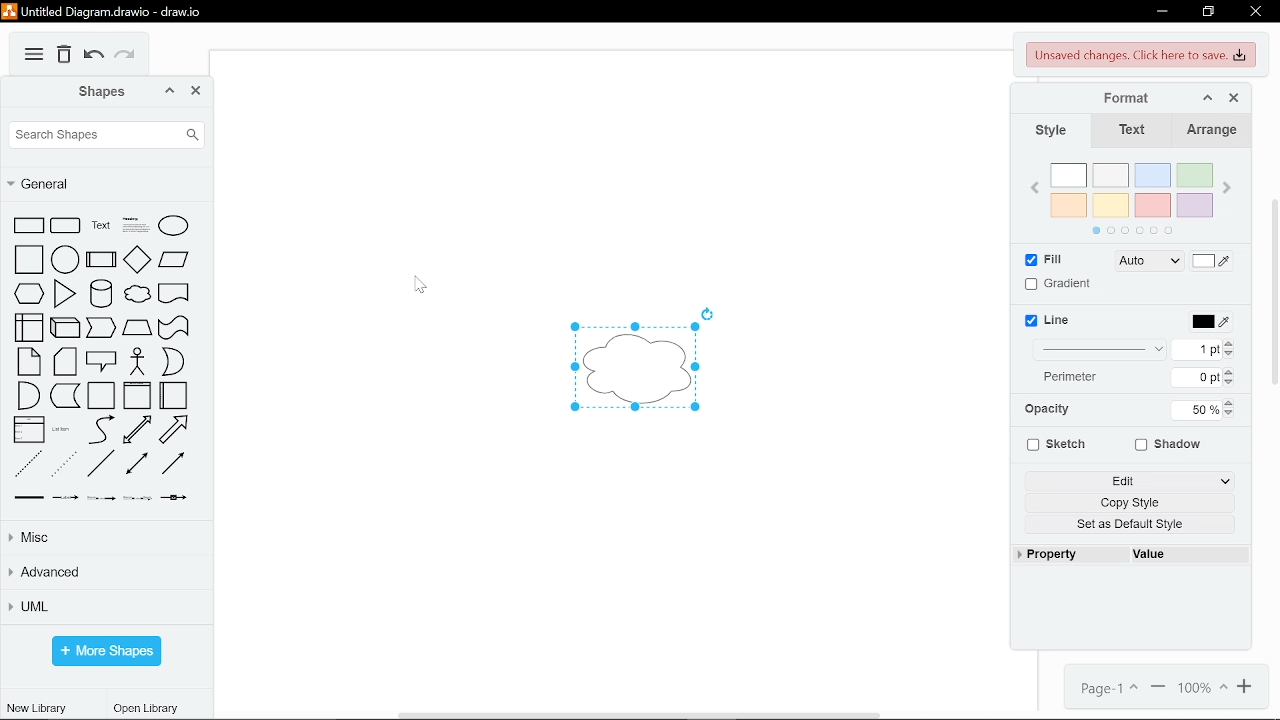 Image resolution: width=1280 pixels, height=720 pixels. I want to click on undo, so click(93, 57).